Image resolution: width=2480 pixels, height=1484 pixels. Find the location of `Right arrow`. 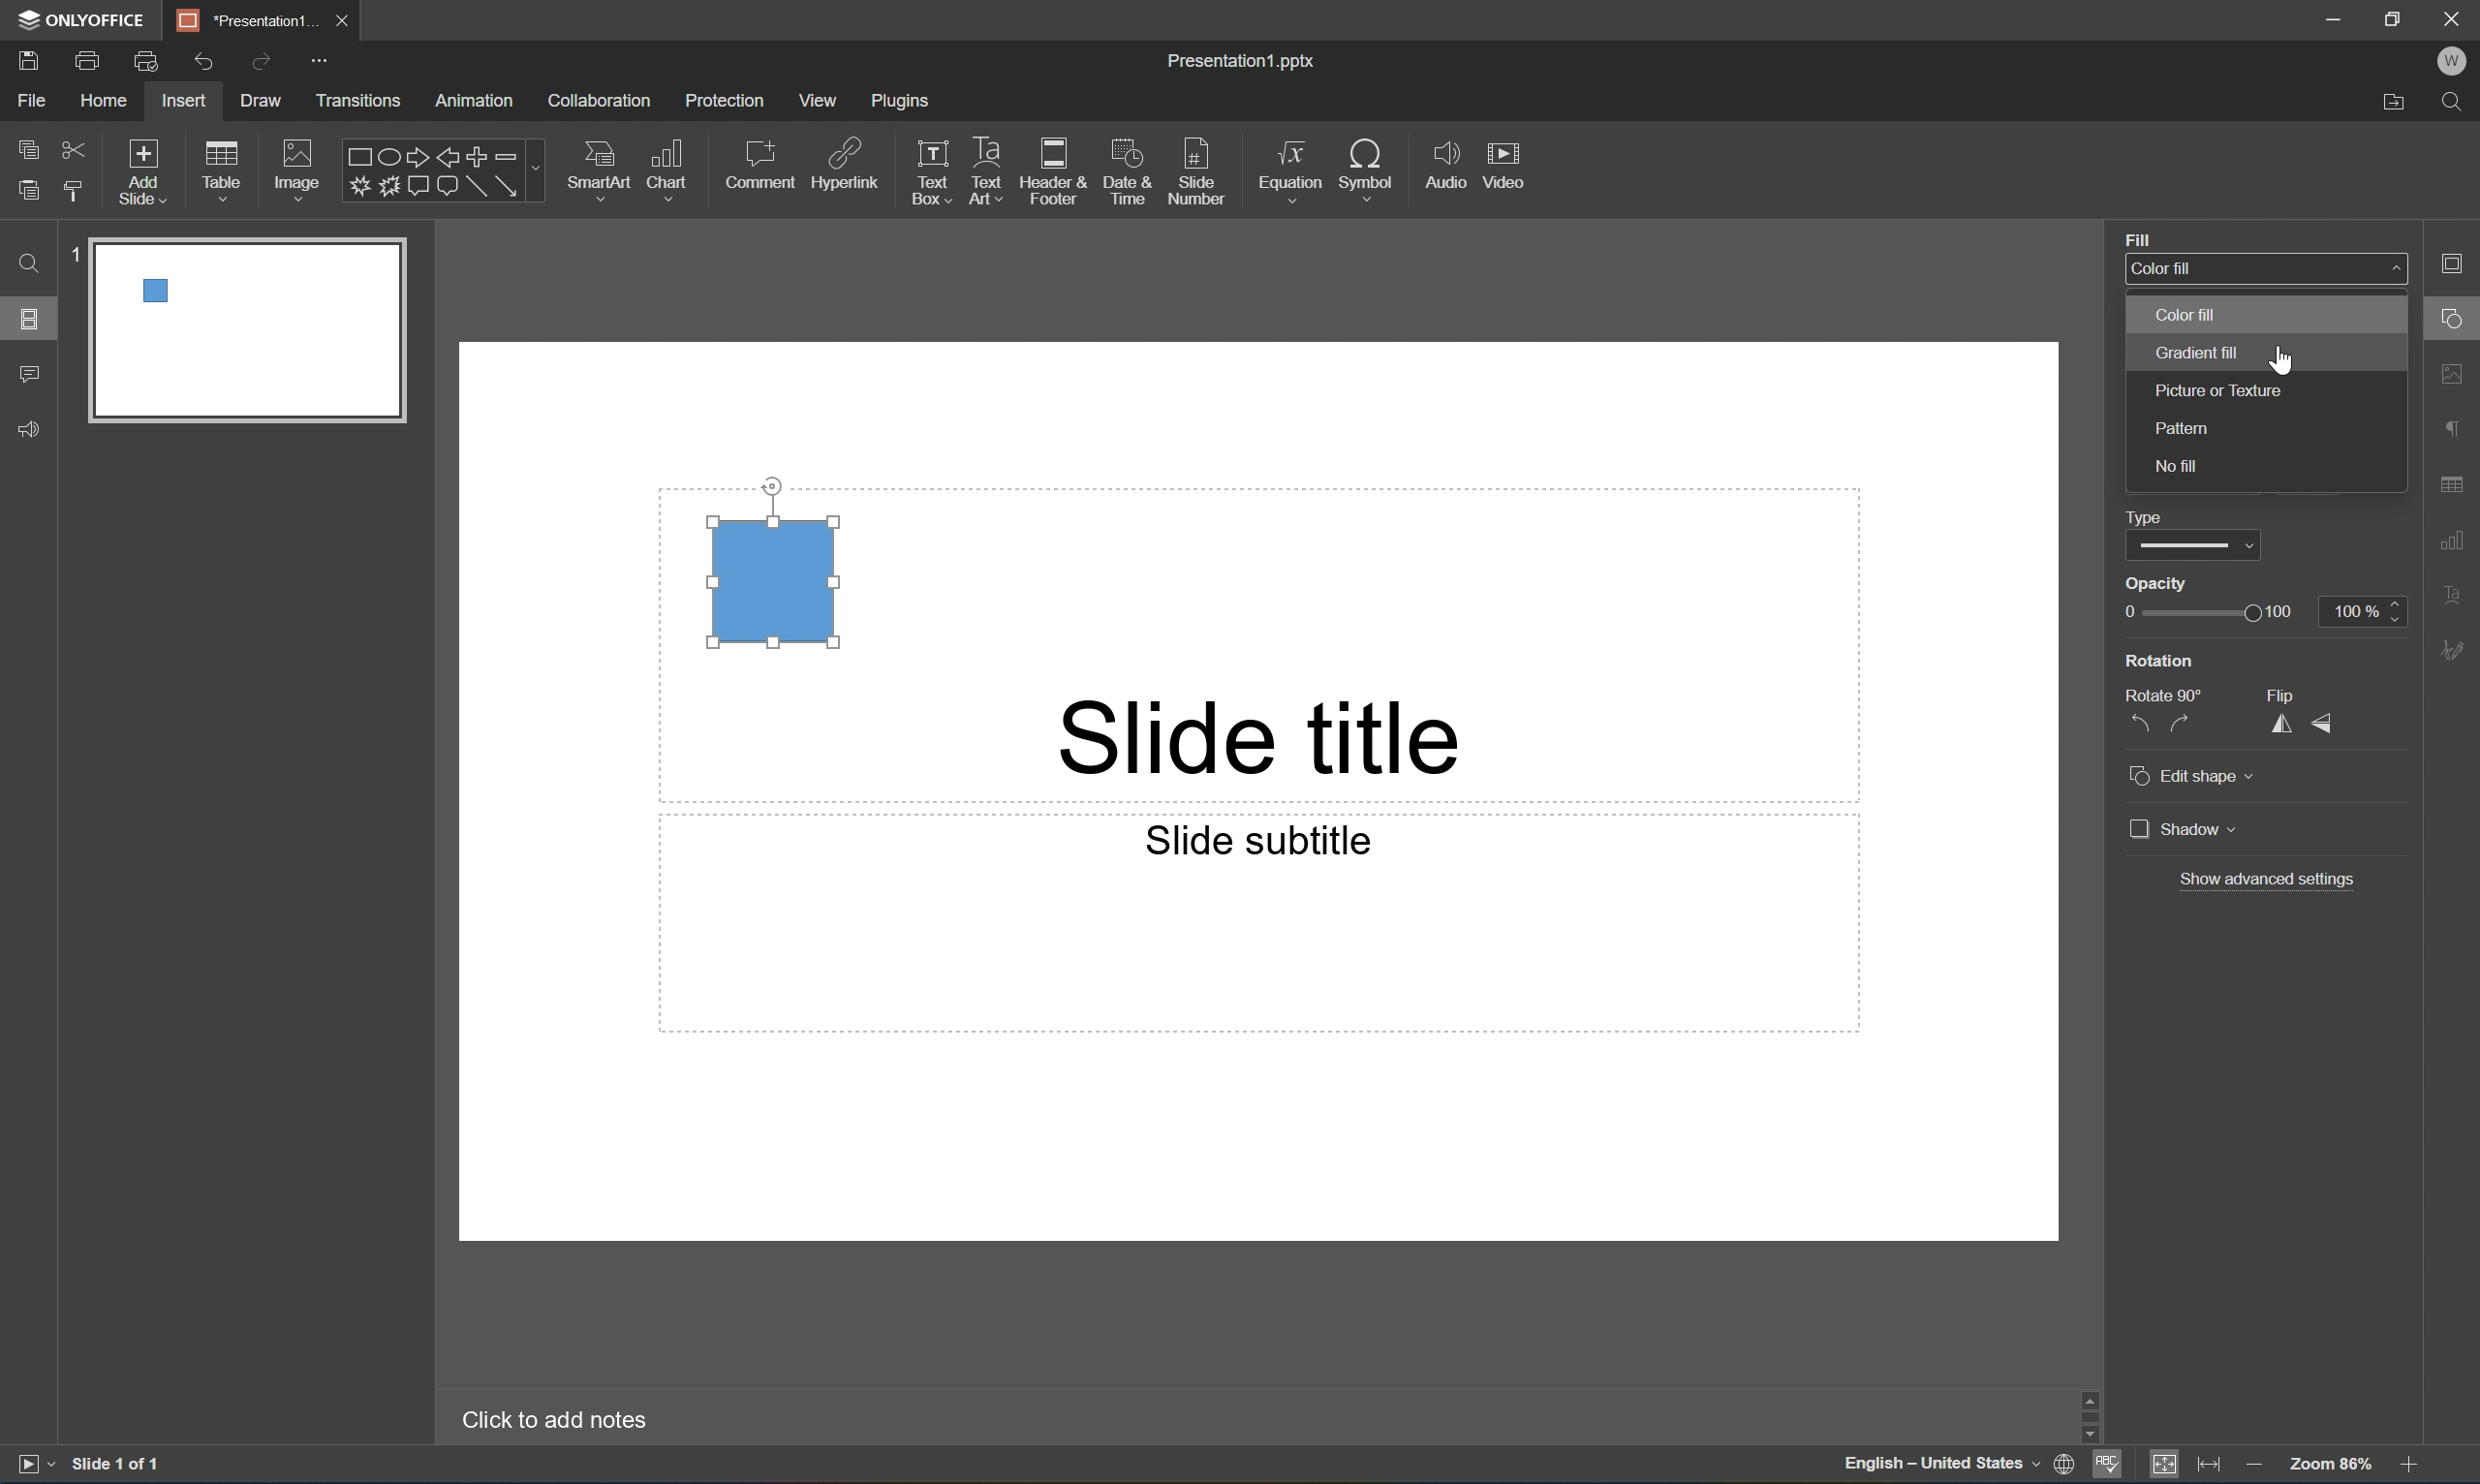

Right arrow is located at coordinates (414, 157).